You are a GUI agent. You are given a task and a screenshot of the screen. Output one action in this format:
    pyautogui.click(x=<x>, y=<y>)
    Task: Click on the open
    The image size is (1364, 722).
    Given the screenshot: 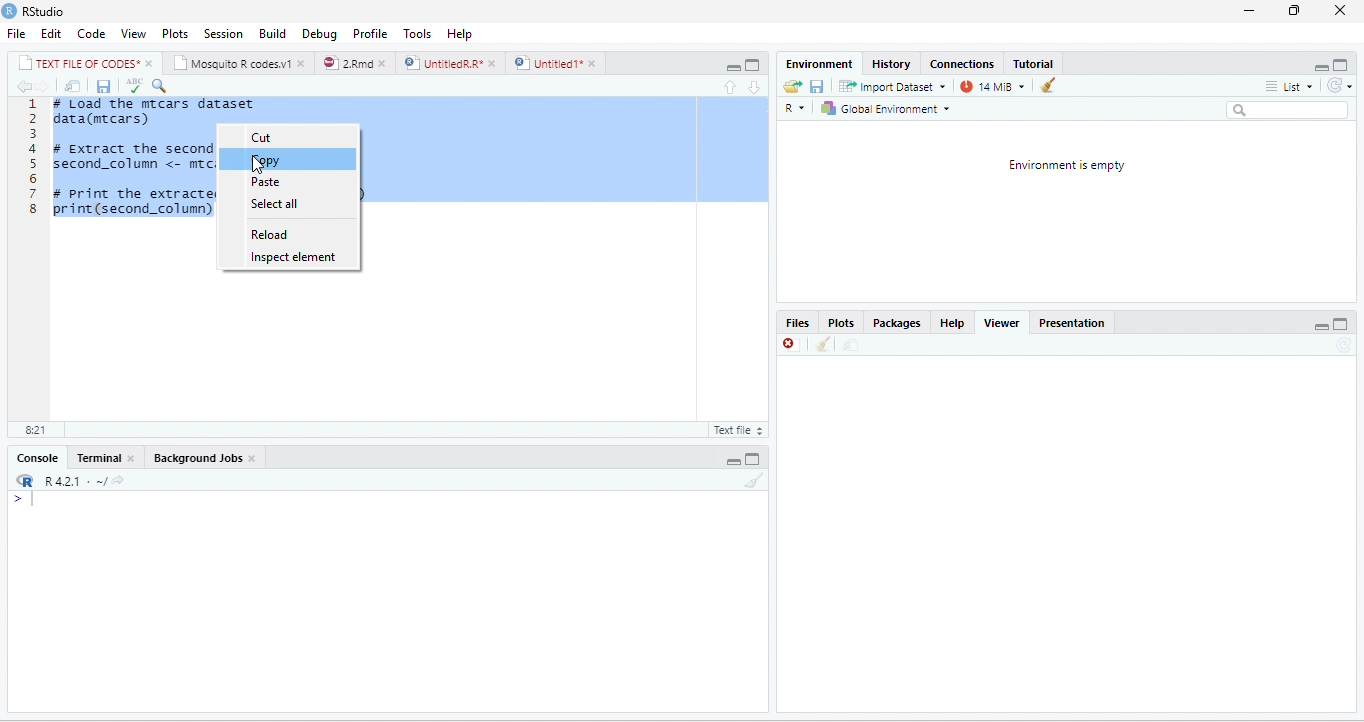 What is the action you would take?
    pyautogui.click(x=789, y=87)
    